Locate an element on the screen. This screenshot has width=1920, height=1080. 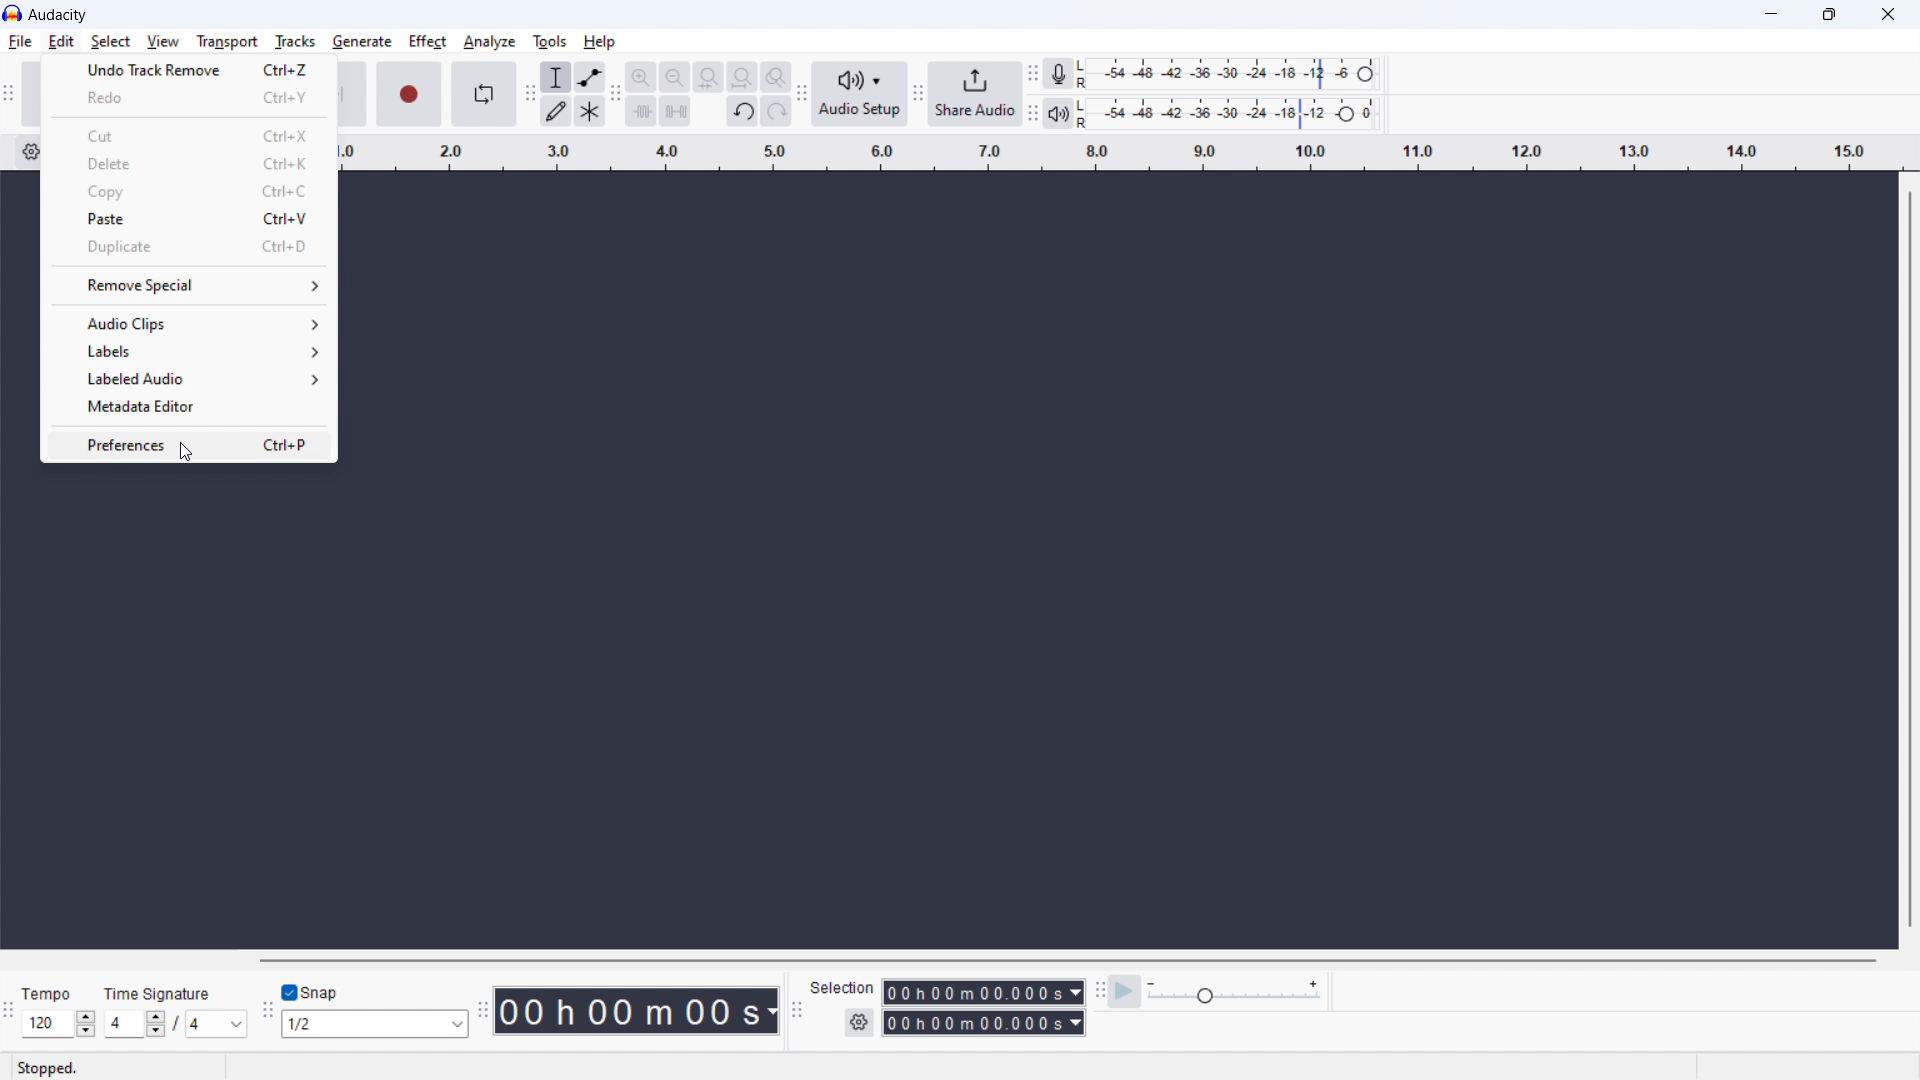
Time Signature - indicates section for time signature of audio is located at coordinates (157, 993).